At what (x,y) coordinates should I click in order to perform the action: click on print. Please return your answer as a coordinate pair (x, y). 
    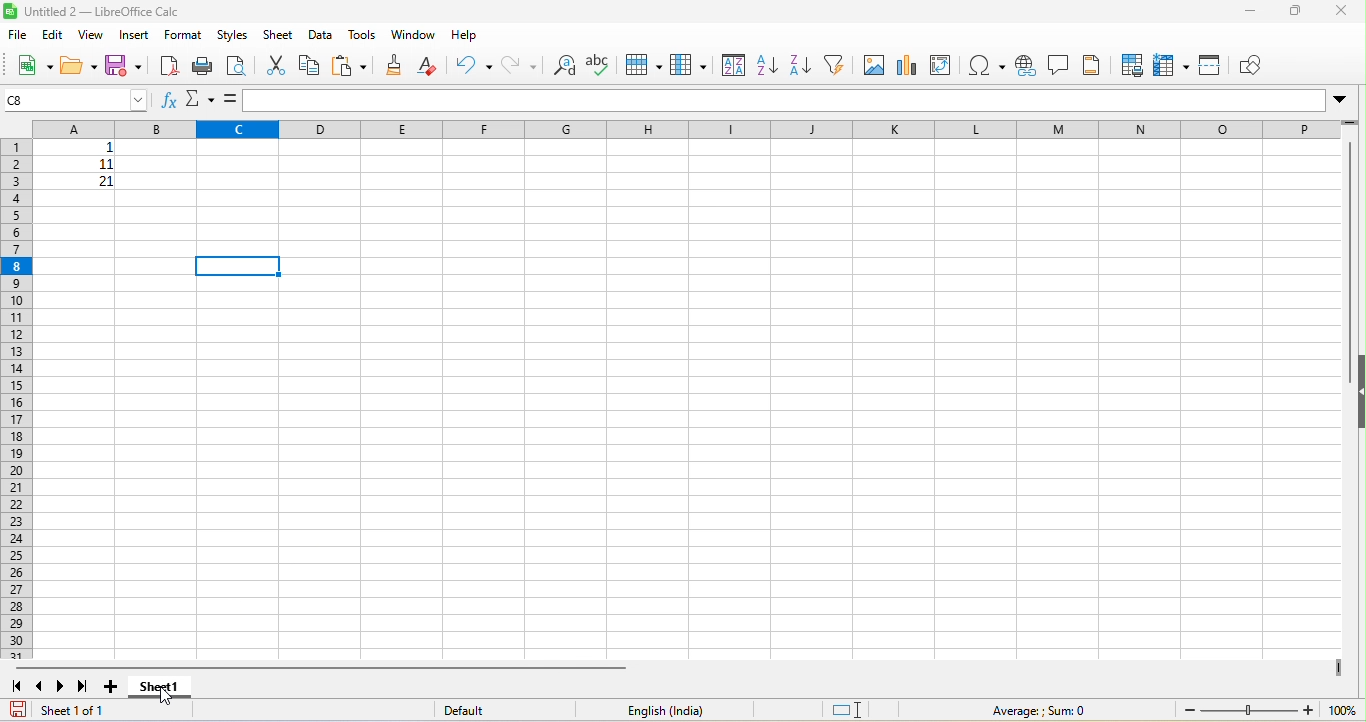
    Looking at the image, I should click on (203, 64).